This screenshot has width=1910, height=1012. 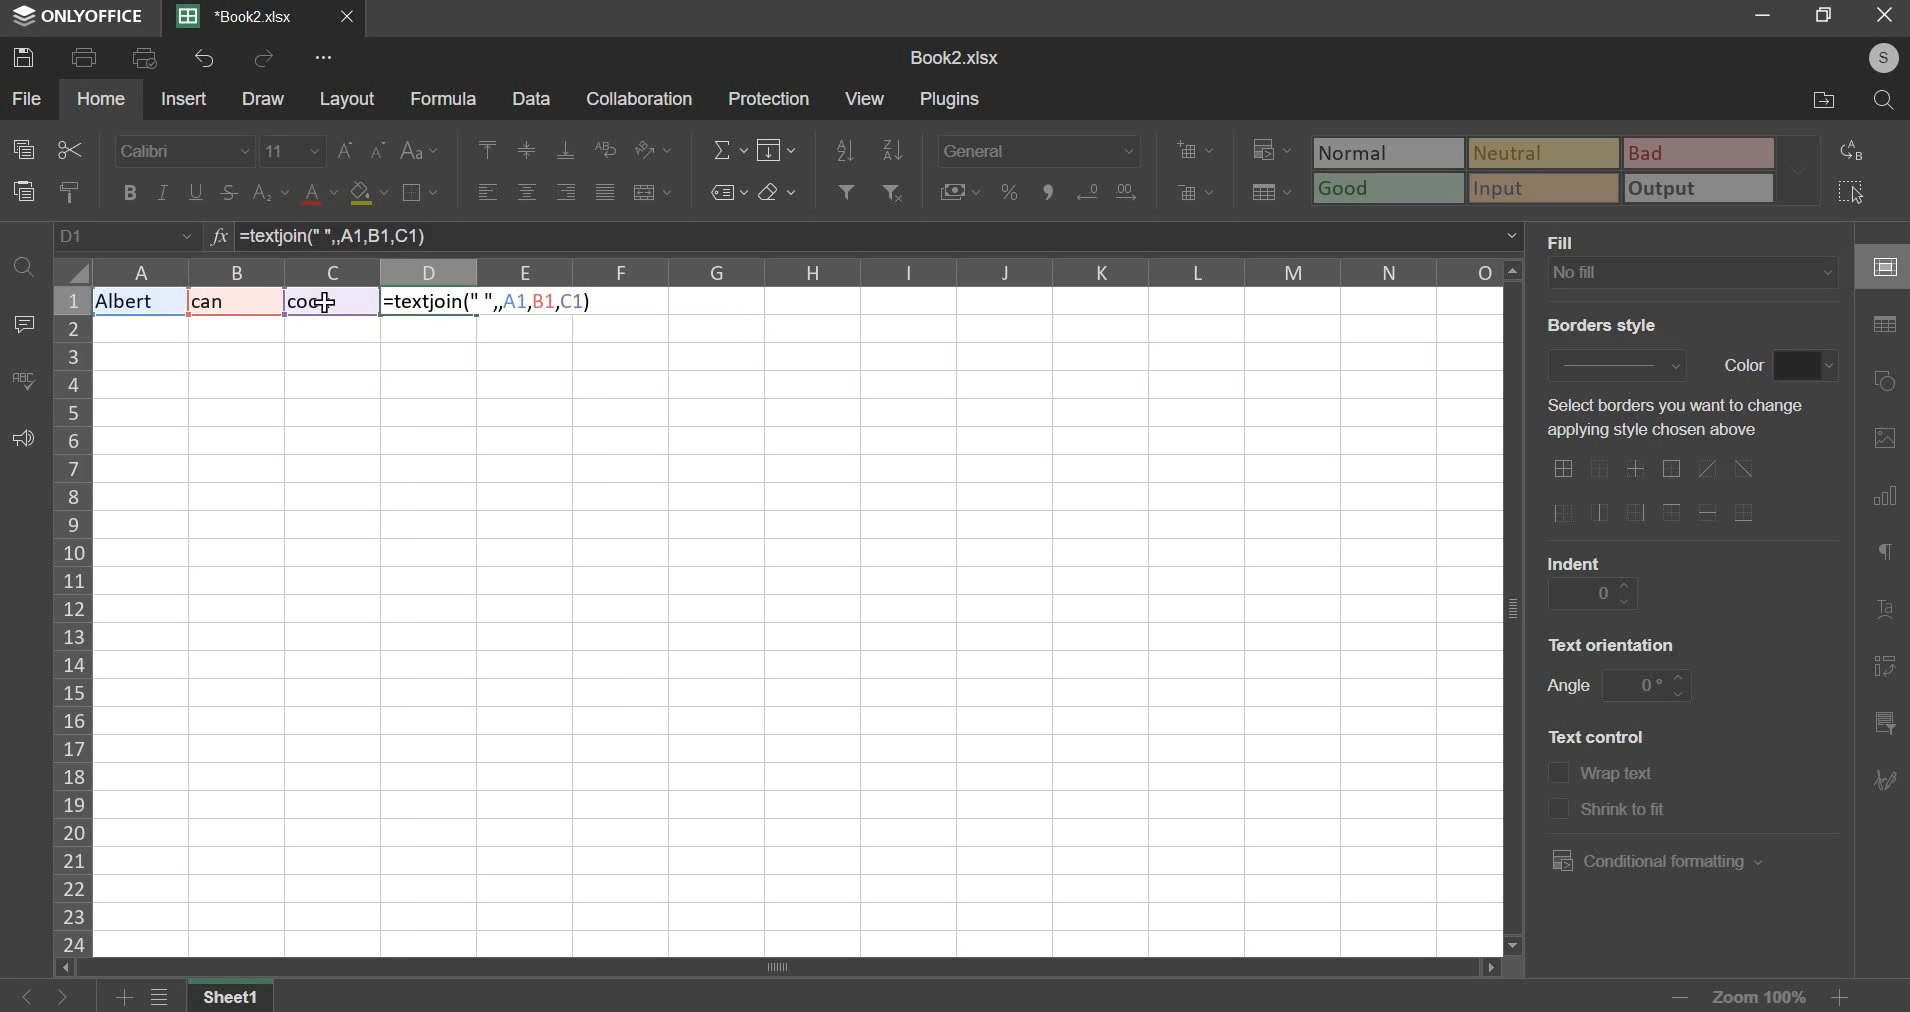 I want to click on formula, so click(x=443, y=100).